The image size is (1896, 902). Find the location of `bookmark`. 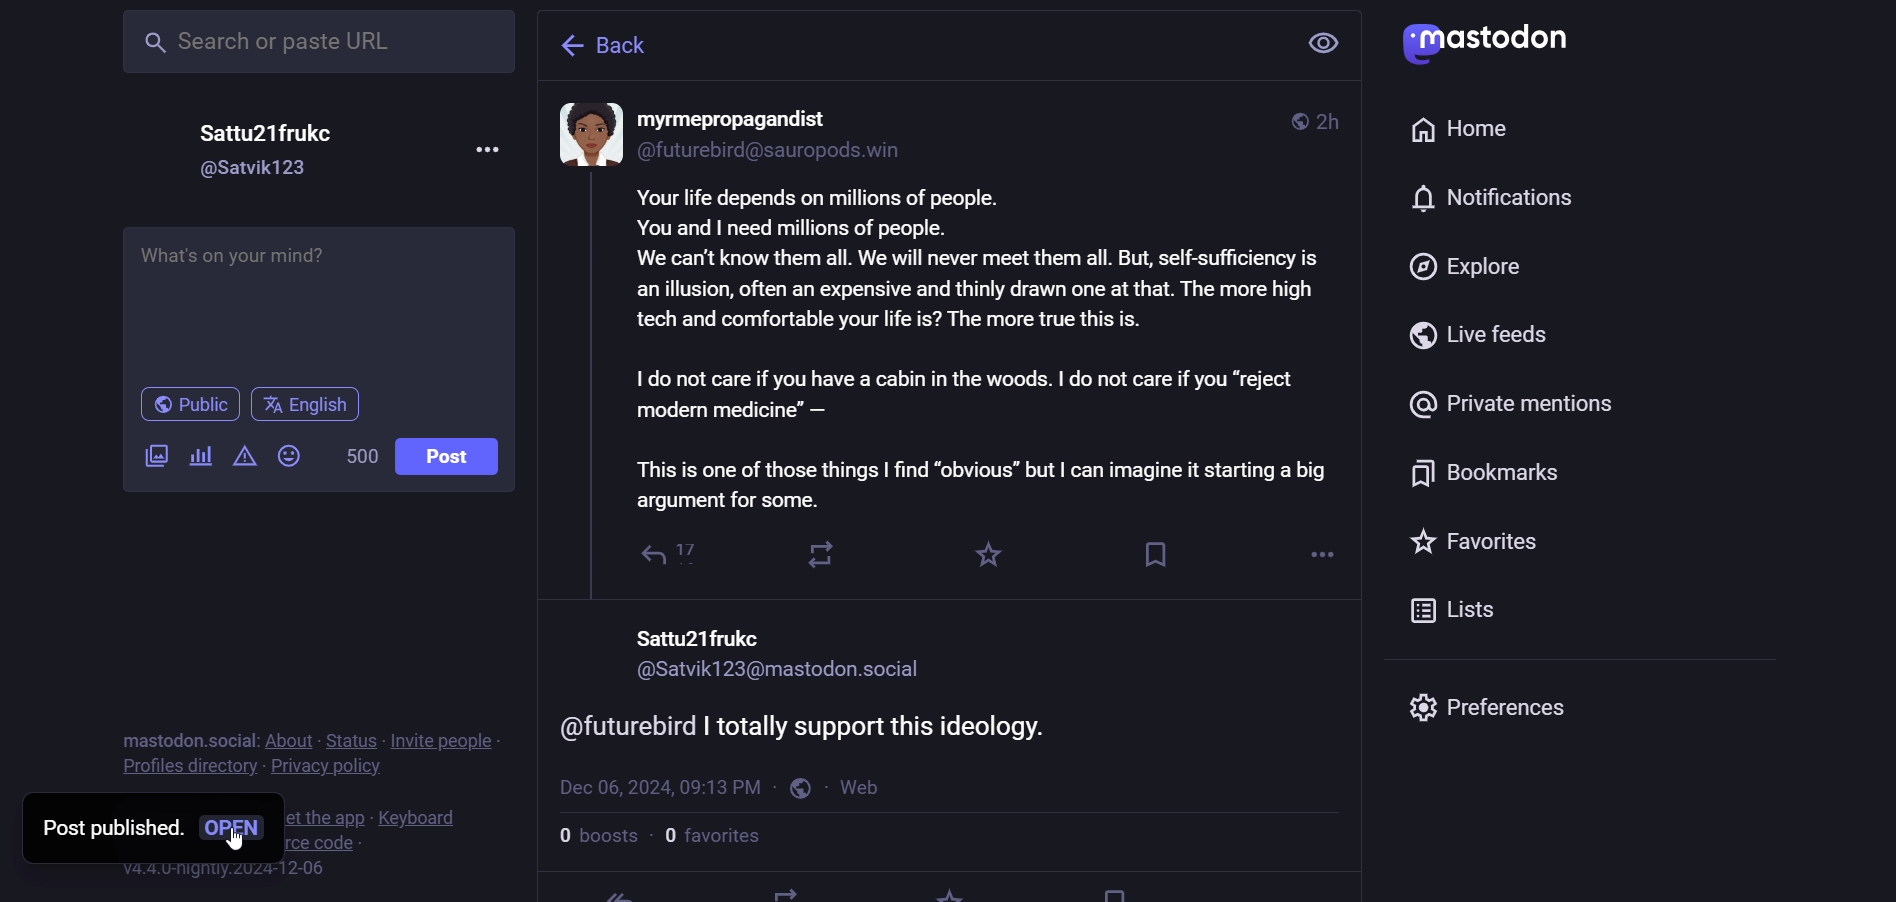

bookmark is located at coordinates (1487, 472).